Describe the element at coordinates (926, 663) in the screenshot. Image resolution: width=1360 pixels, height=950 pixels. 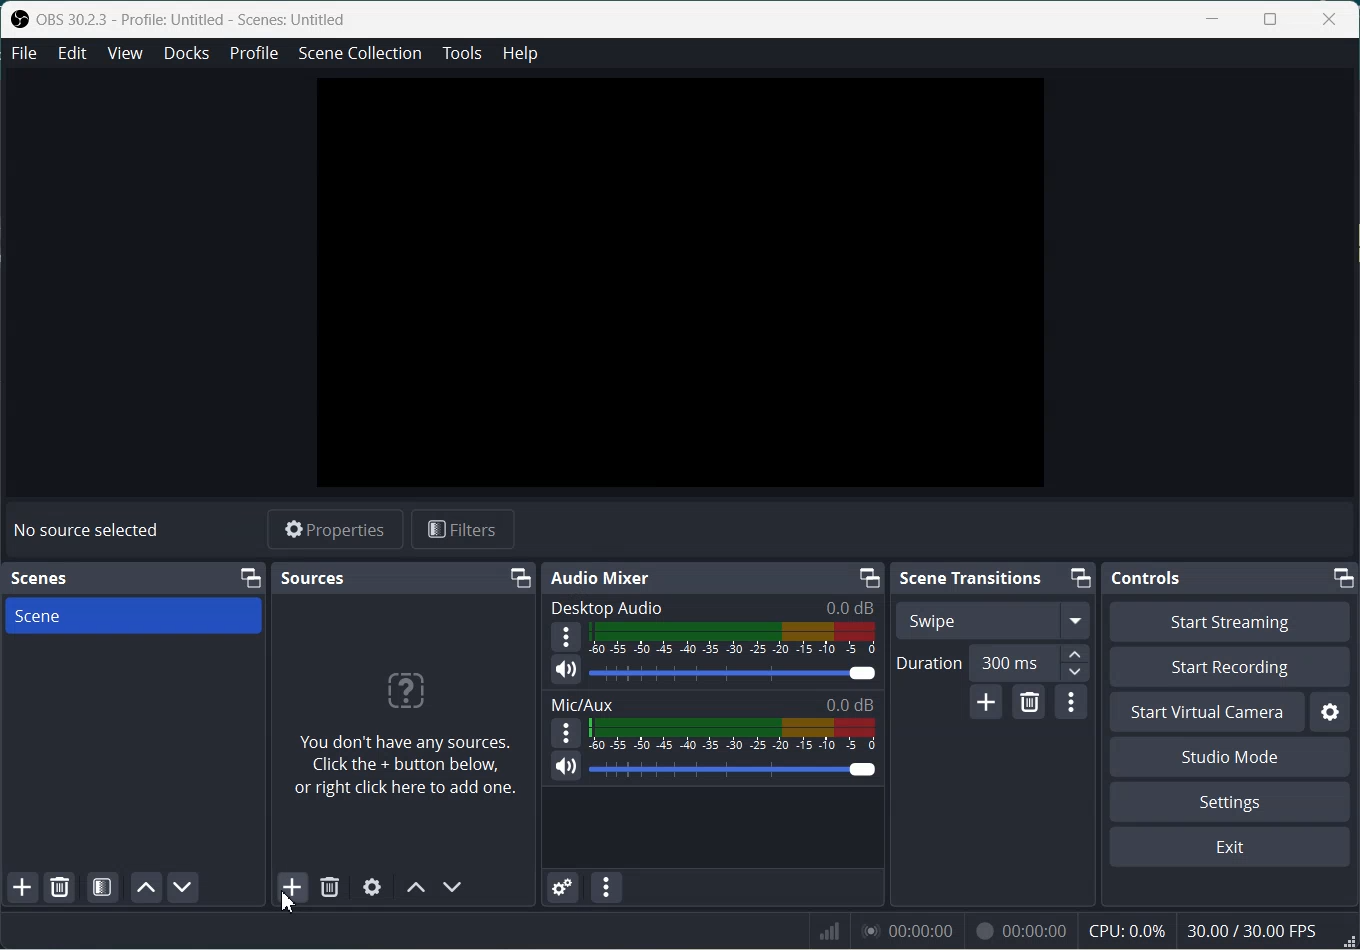
I see `Duration` at that location.